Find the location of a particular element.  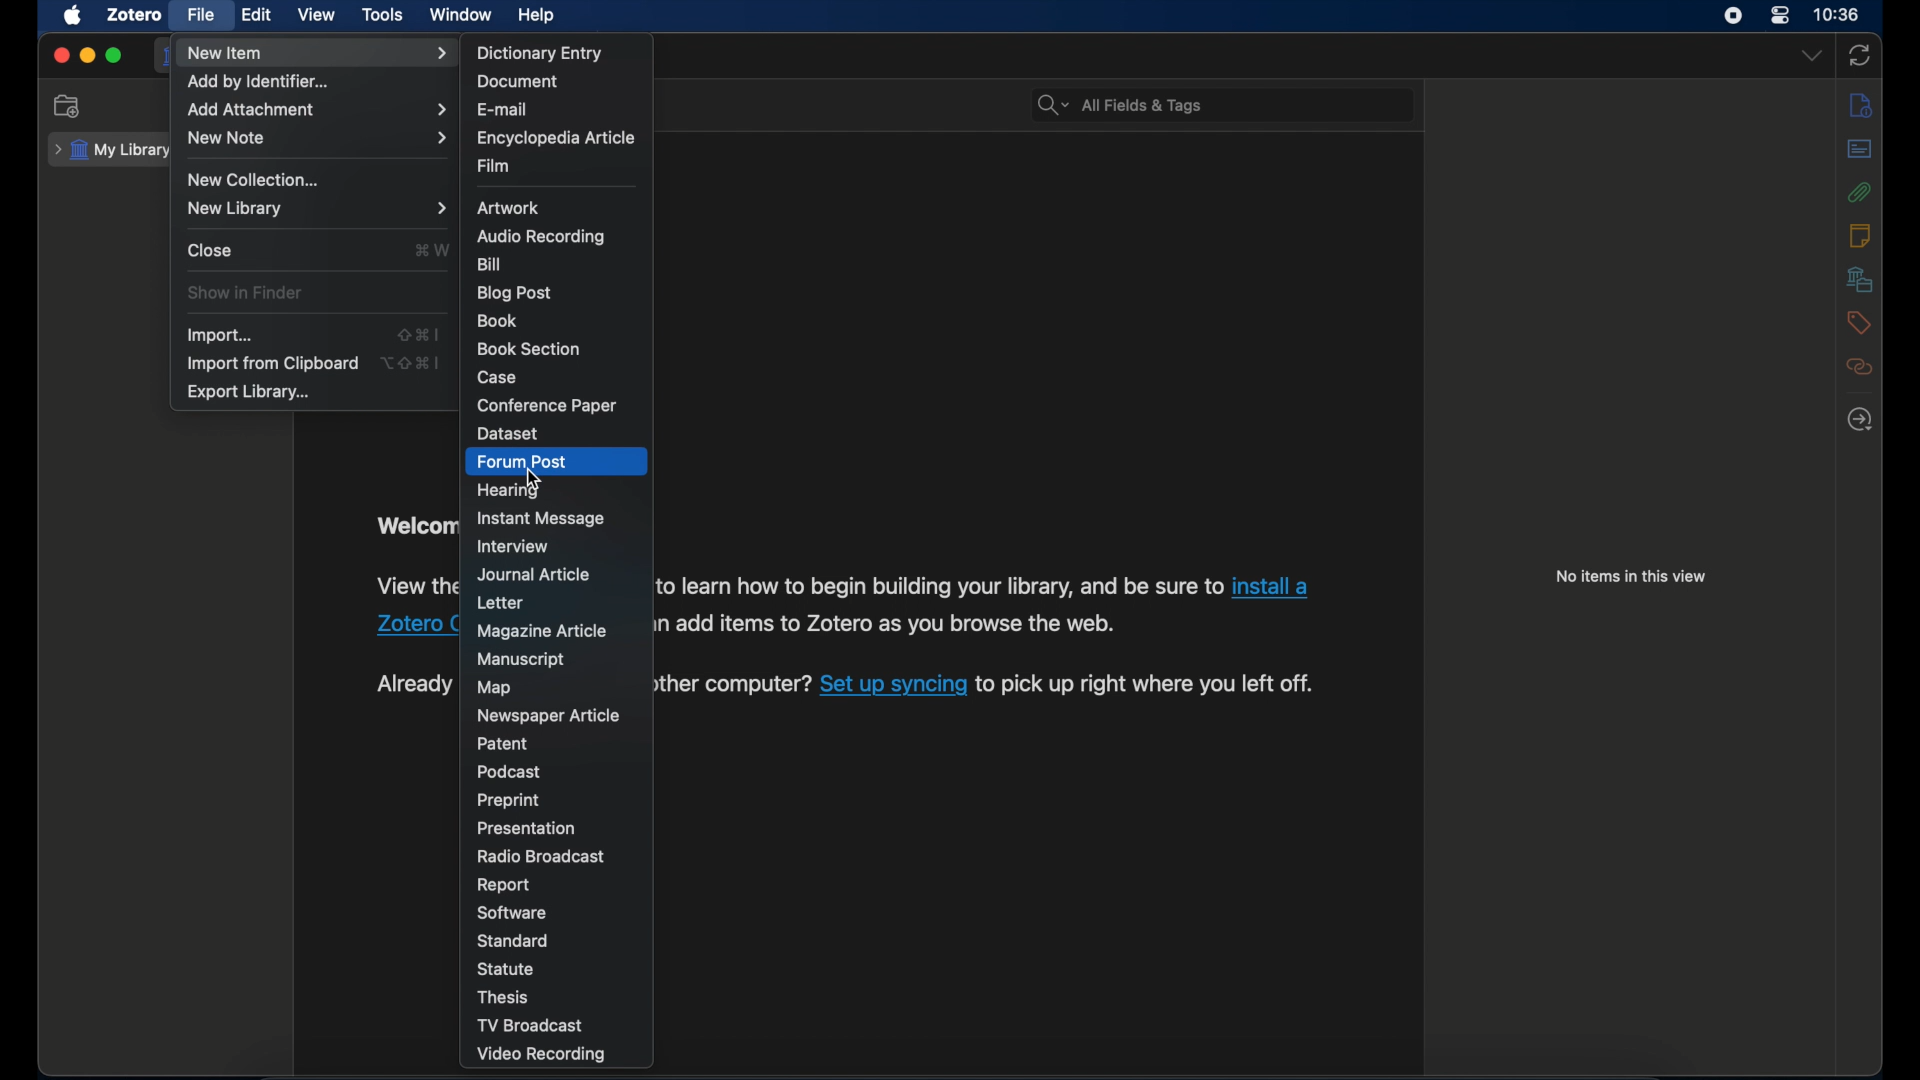

case is located at coordinates (497, 377).